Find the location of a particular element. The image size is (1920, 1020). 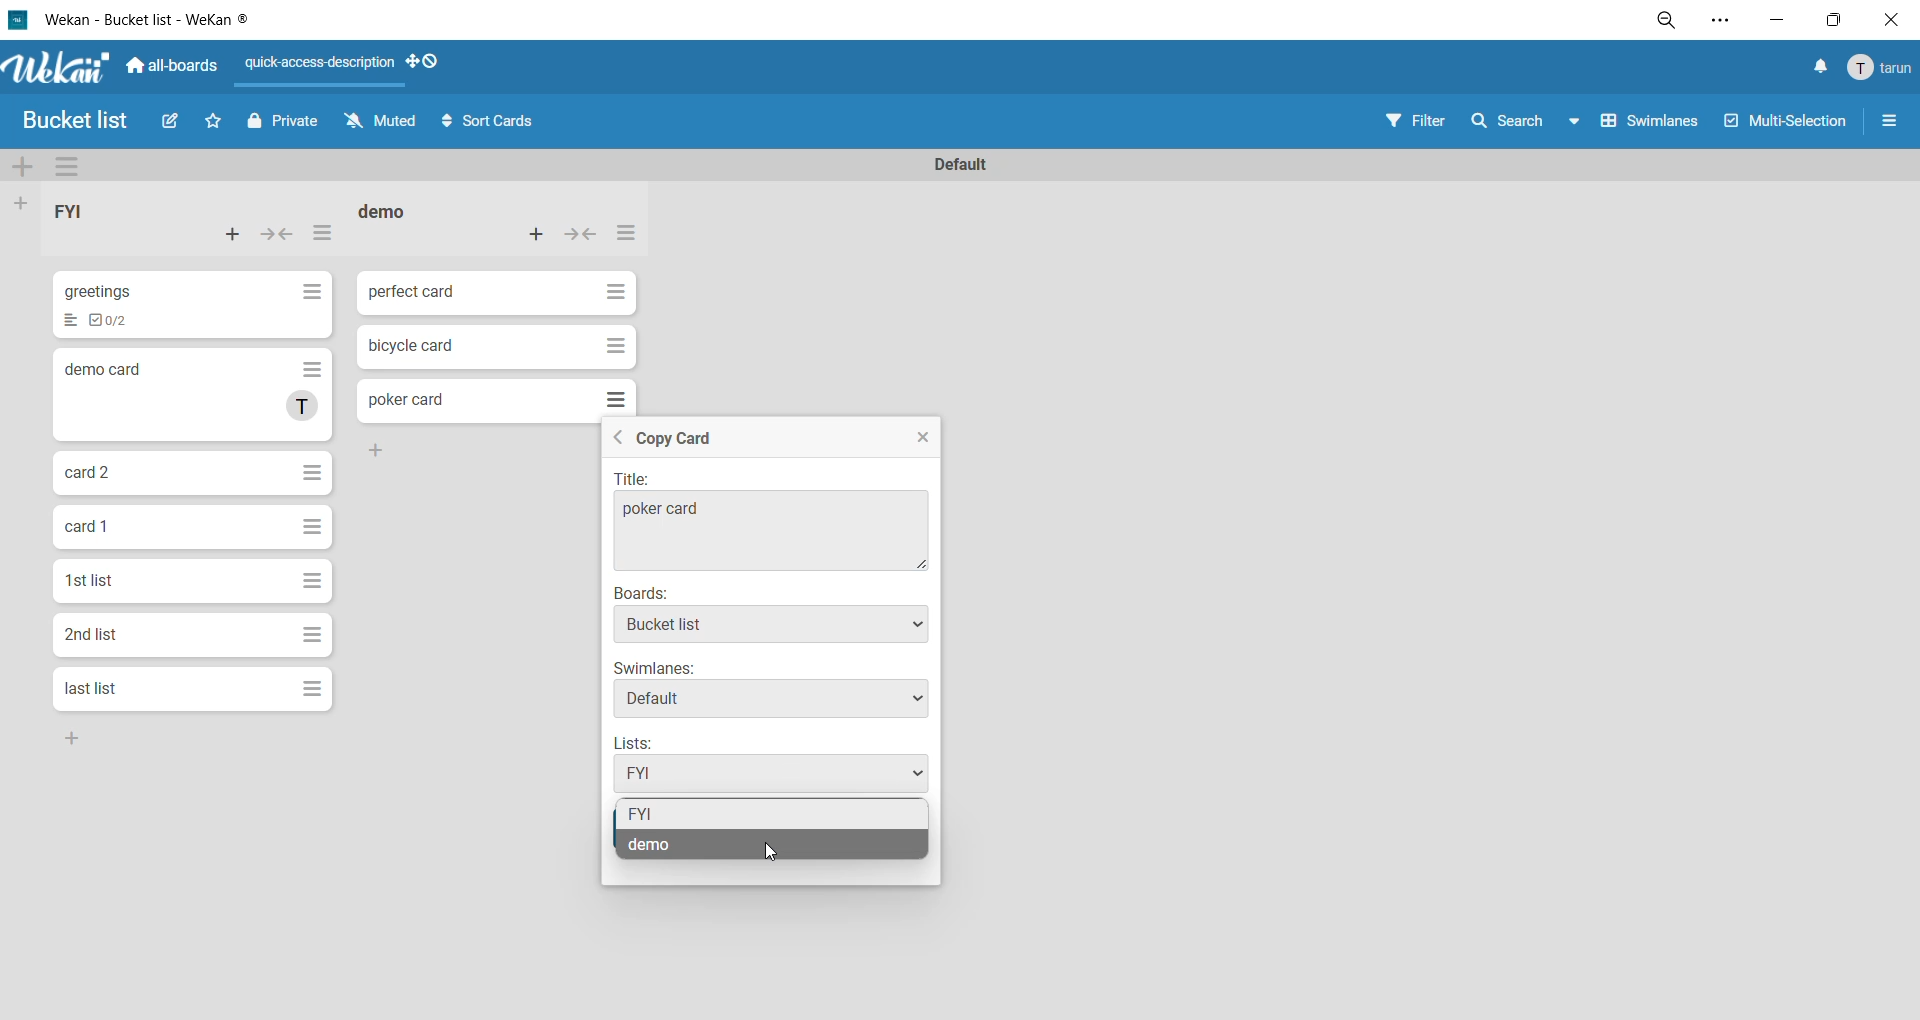

demo card is located at coordinates (102, 370).